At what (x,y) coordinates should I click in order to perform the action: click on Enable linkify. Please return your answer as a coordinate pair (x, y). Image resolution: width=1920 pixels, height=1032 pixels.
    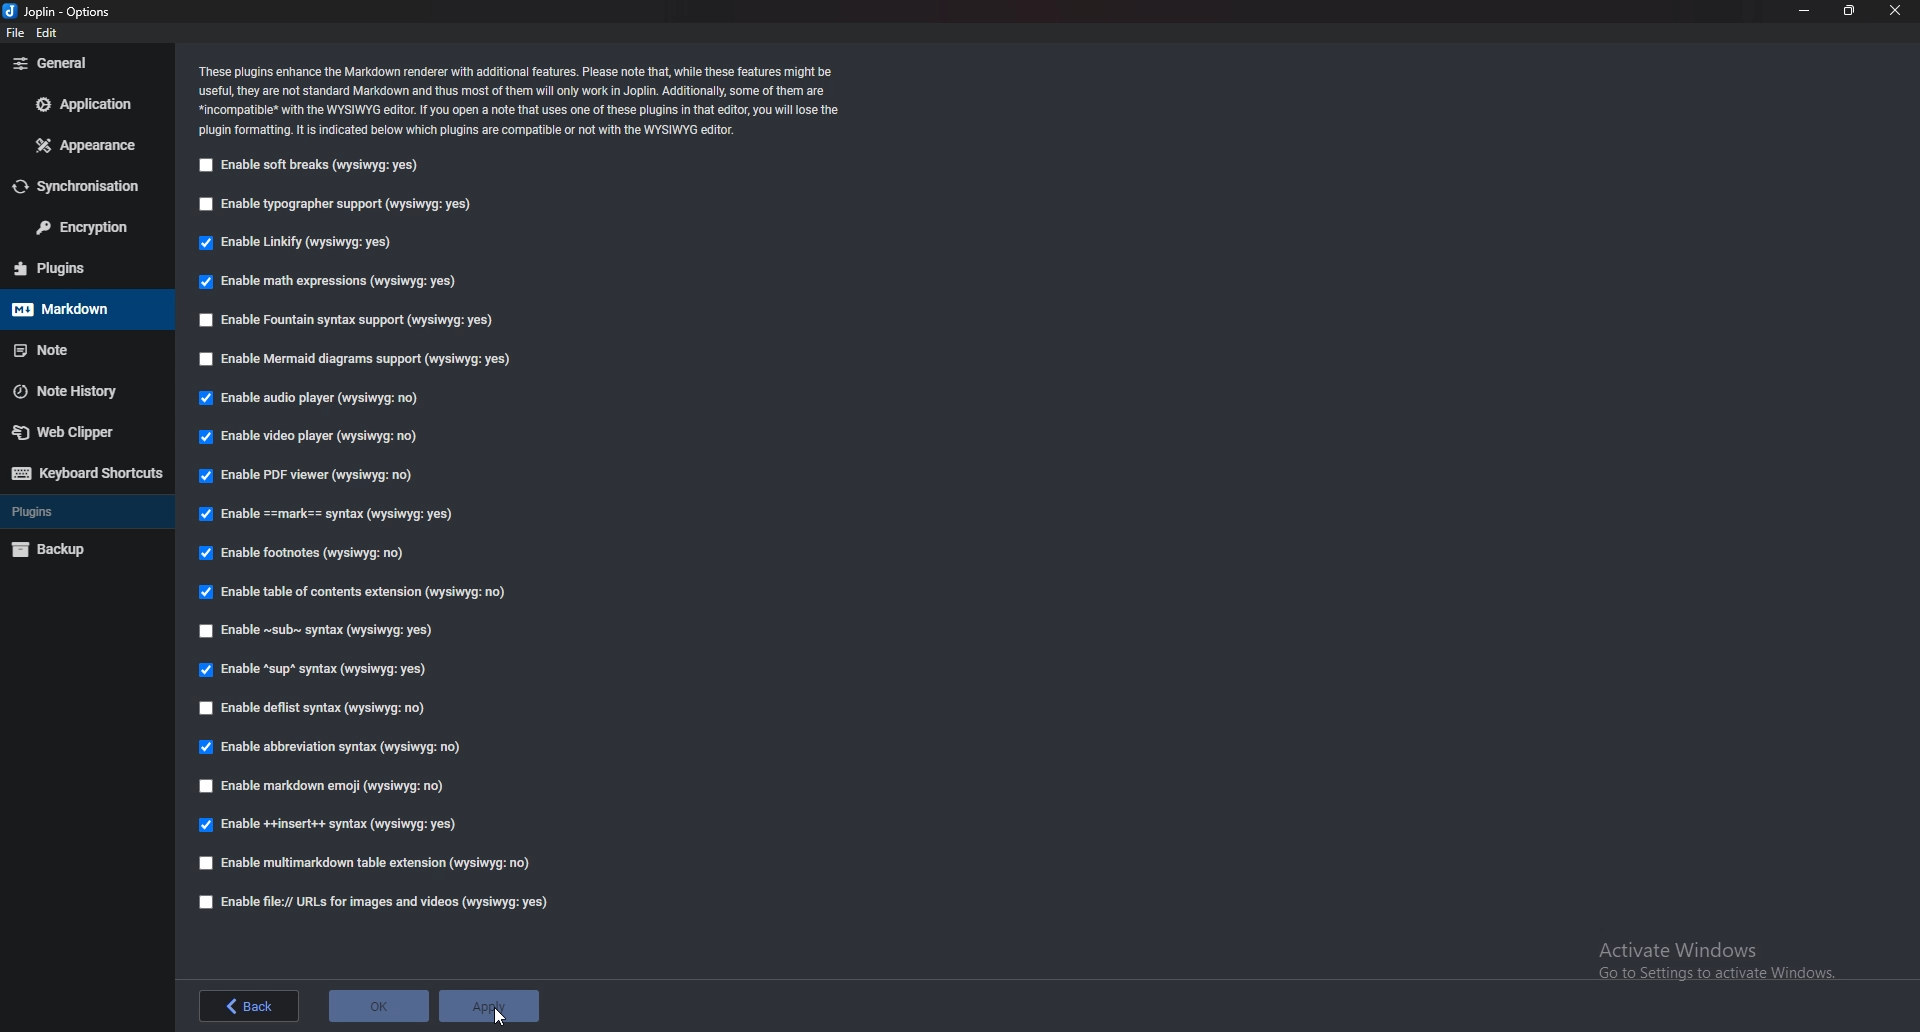
    Looking at the image, I should click on (304, 245).